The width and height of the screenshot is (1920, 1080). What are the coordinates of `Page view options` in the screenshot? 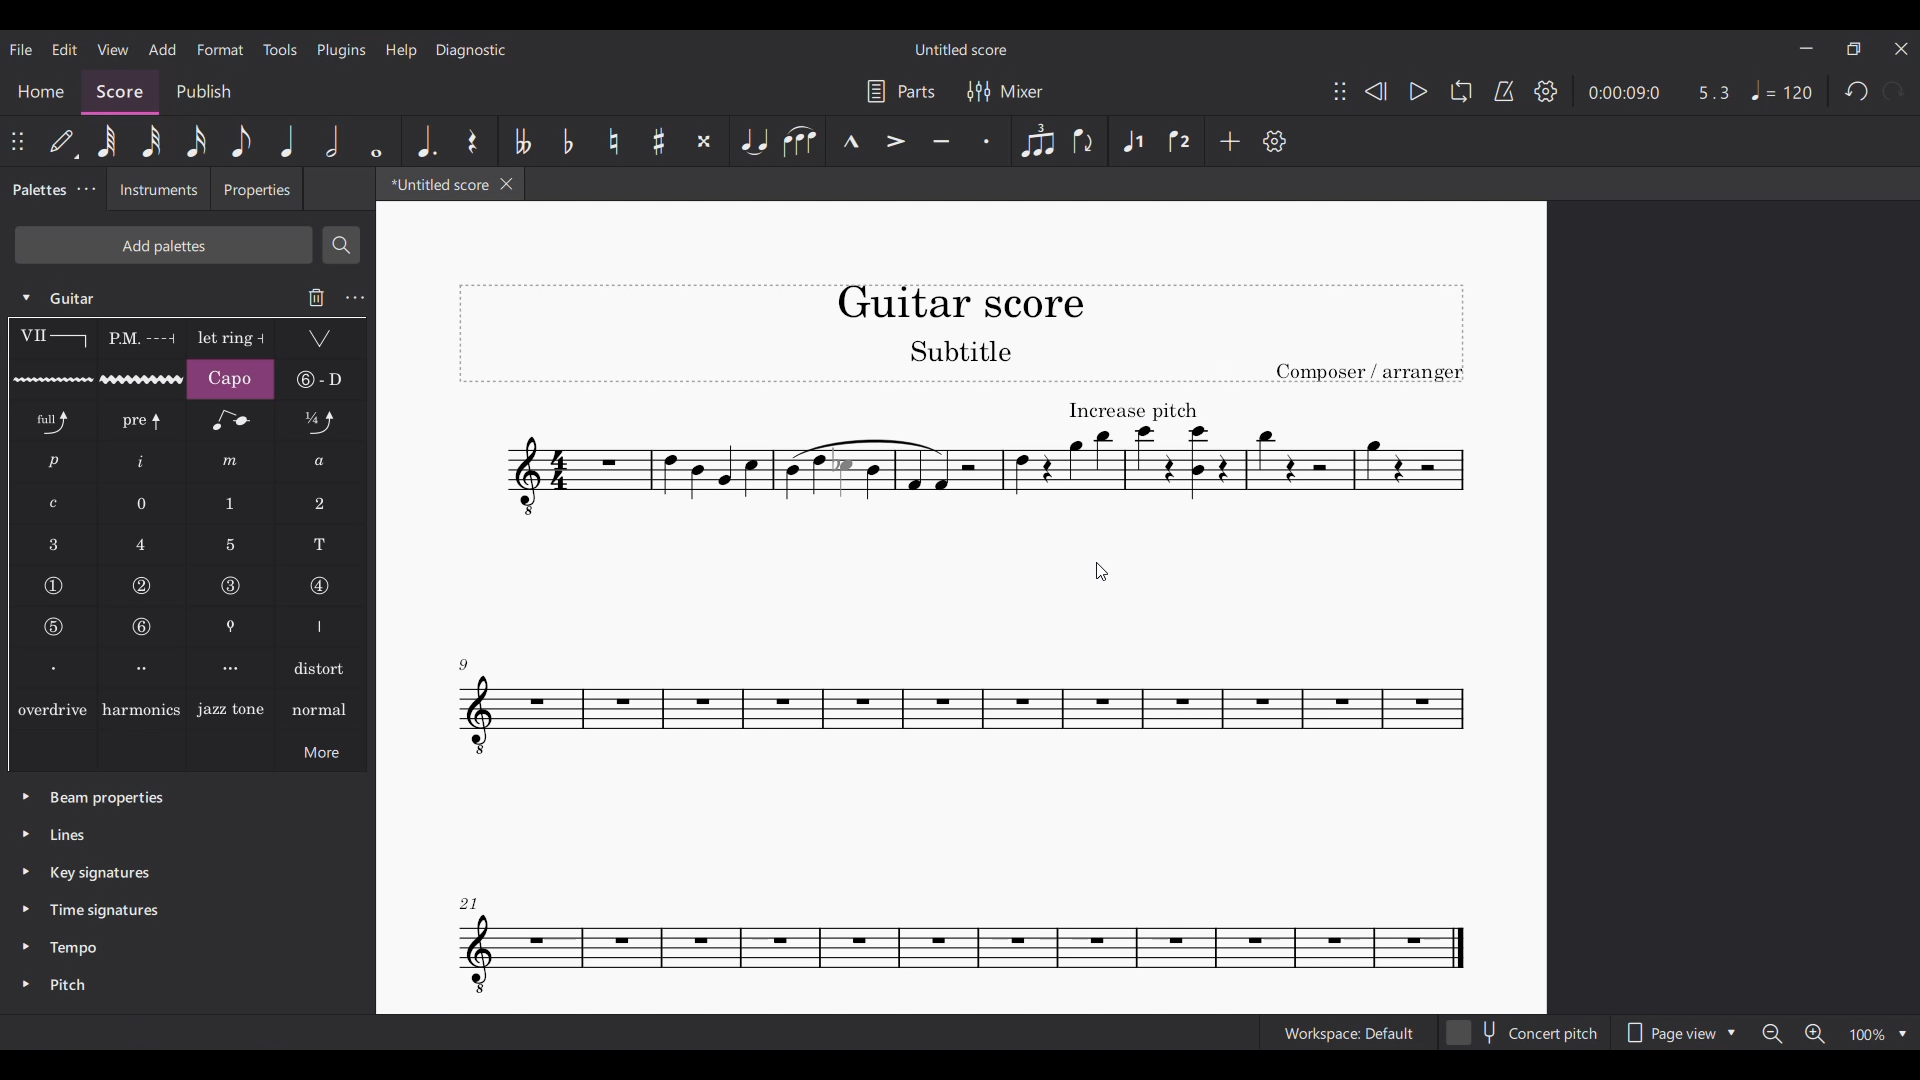 It's located at (1681, 1032).